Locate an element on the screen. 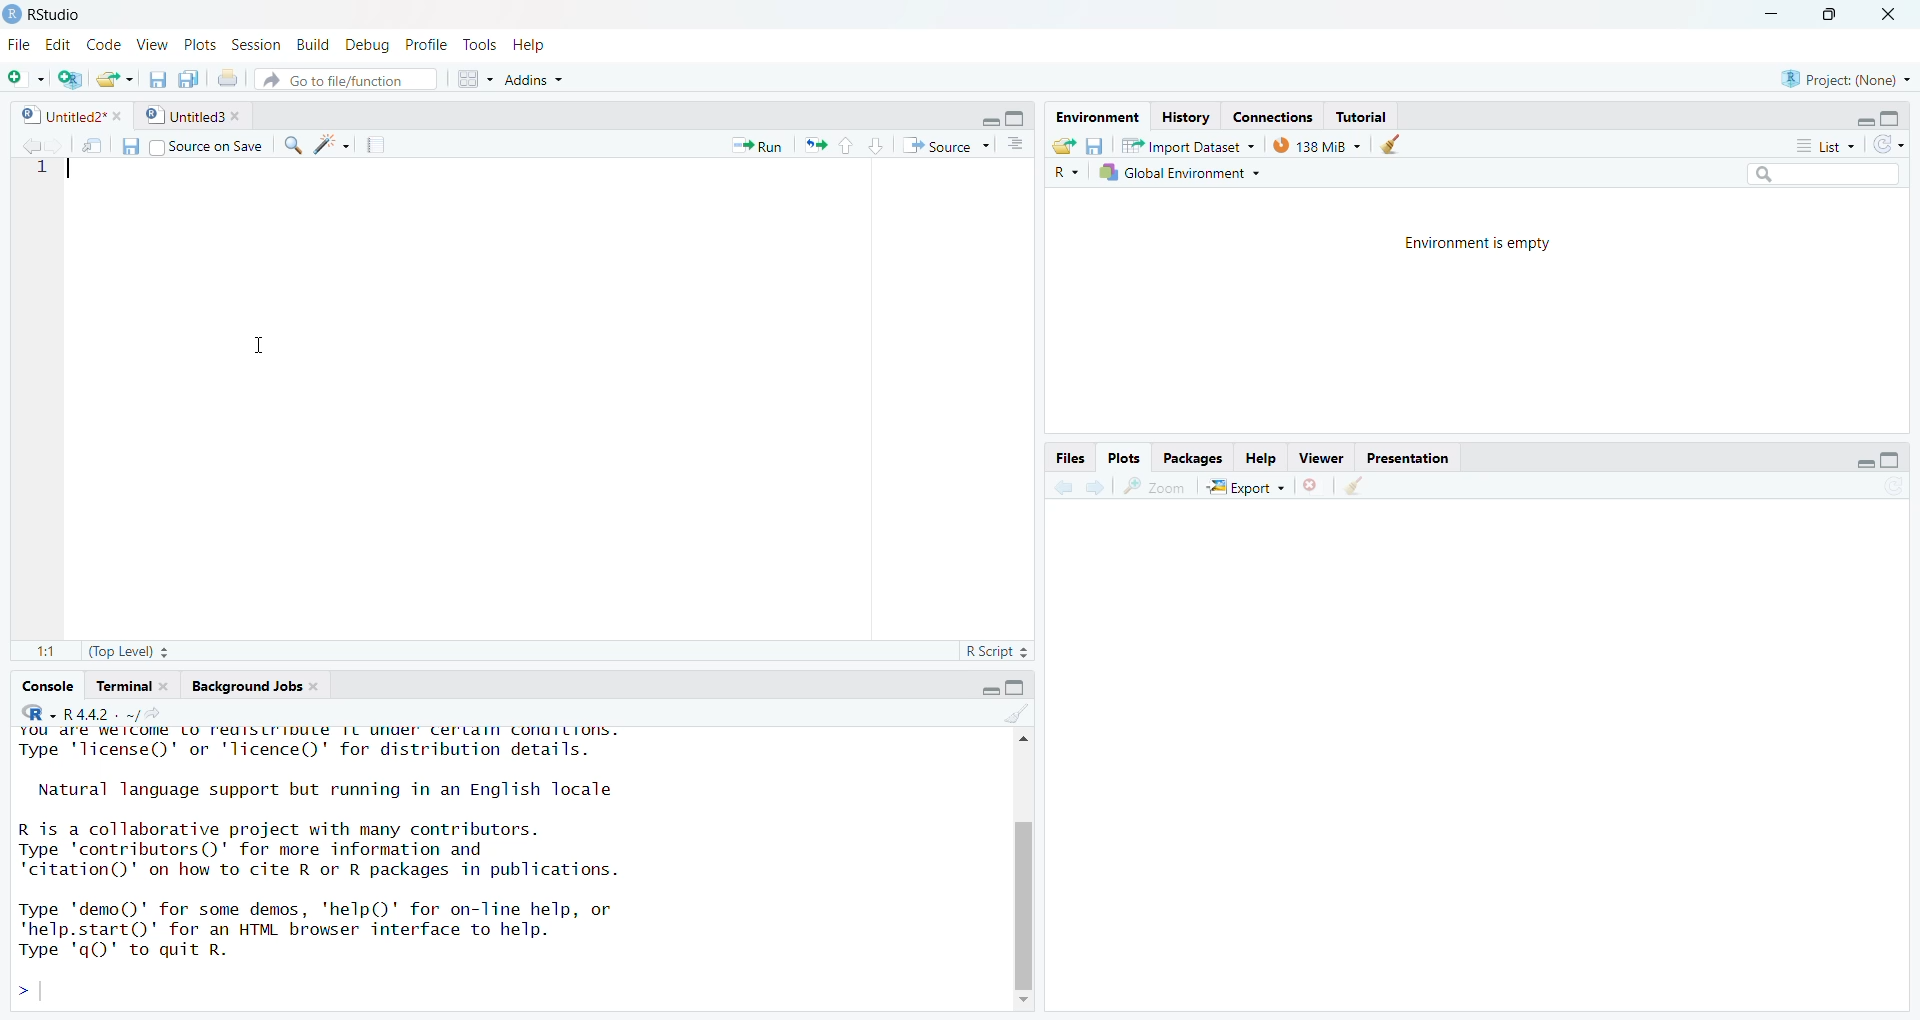  Rerun is located at coordinates (816, 145).